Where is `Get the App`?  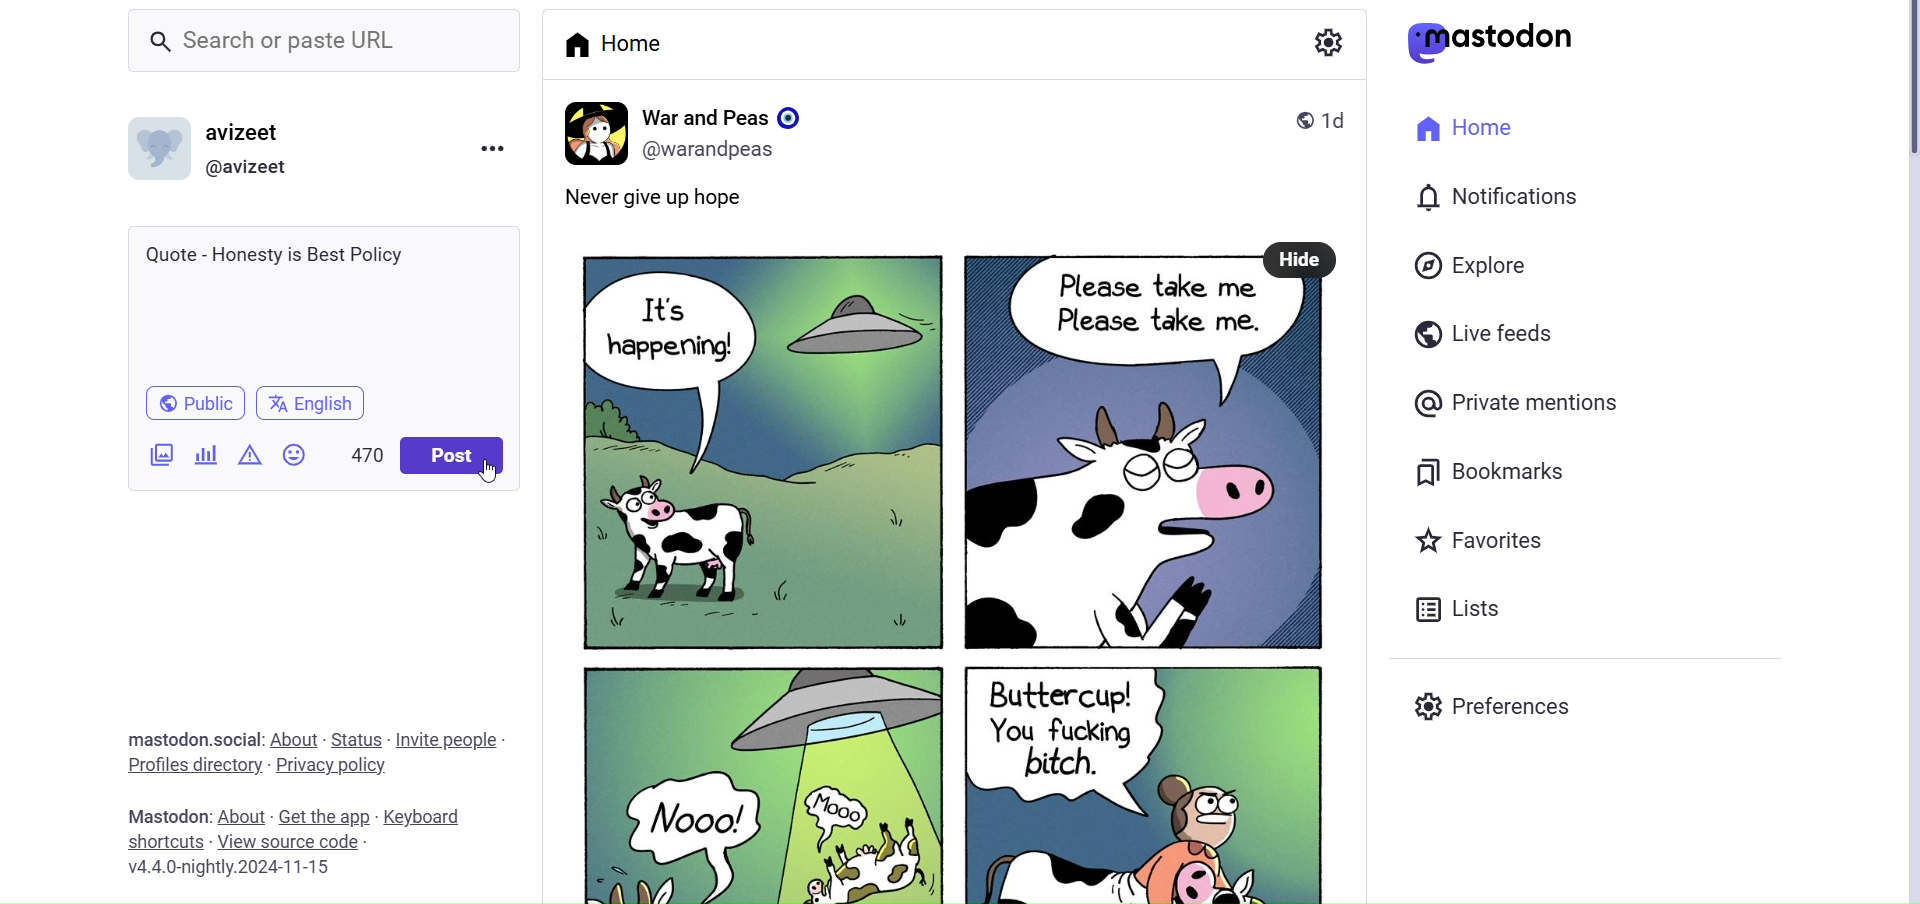 Get the App is located at coordinates (327, 816).